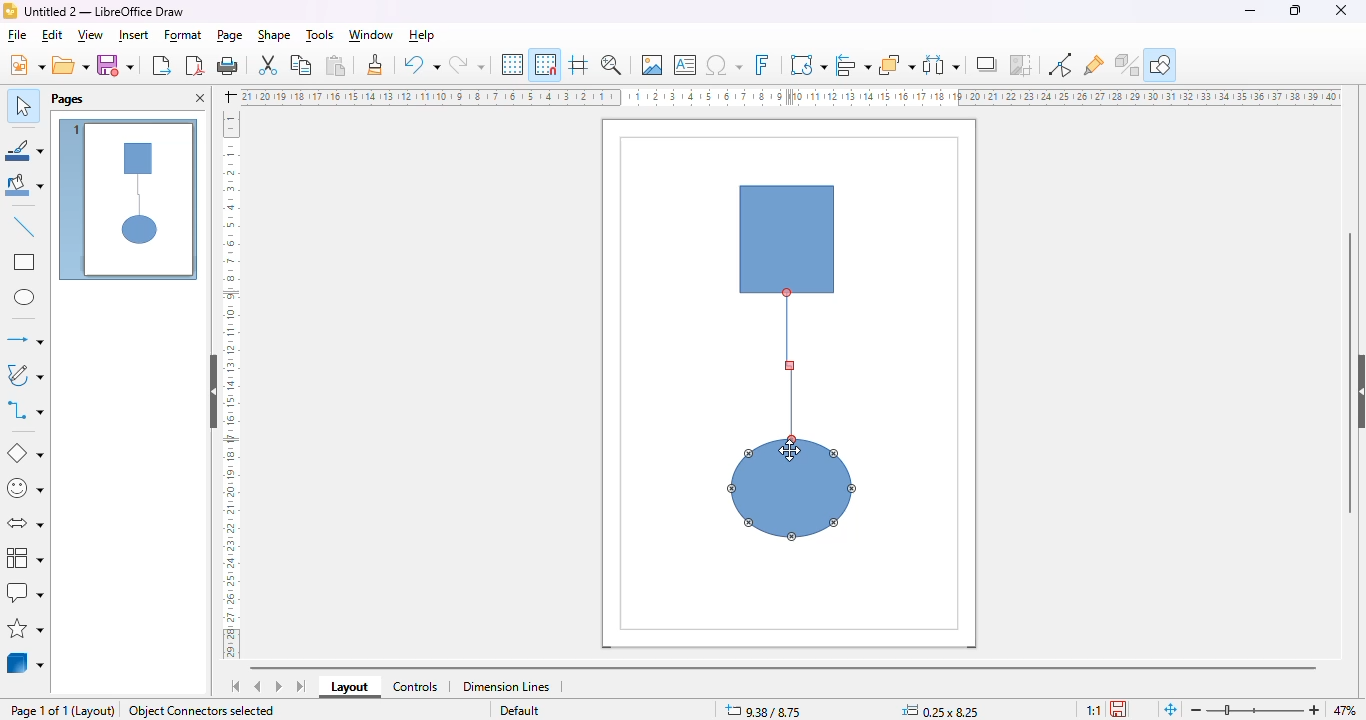  Describe the element at coordinates (808, 65) in the screenshot. I see `transformations` at that location.